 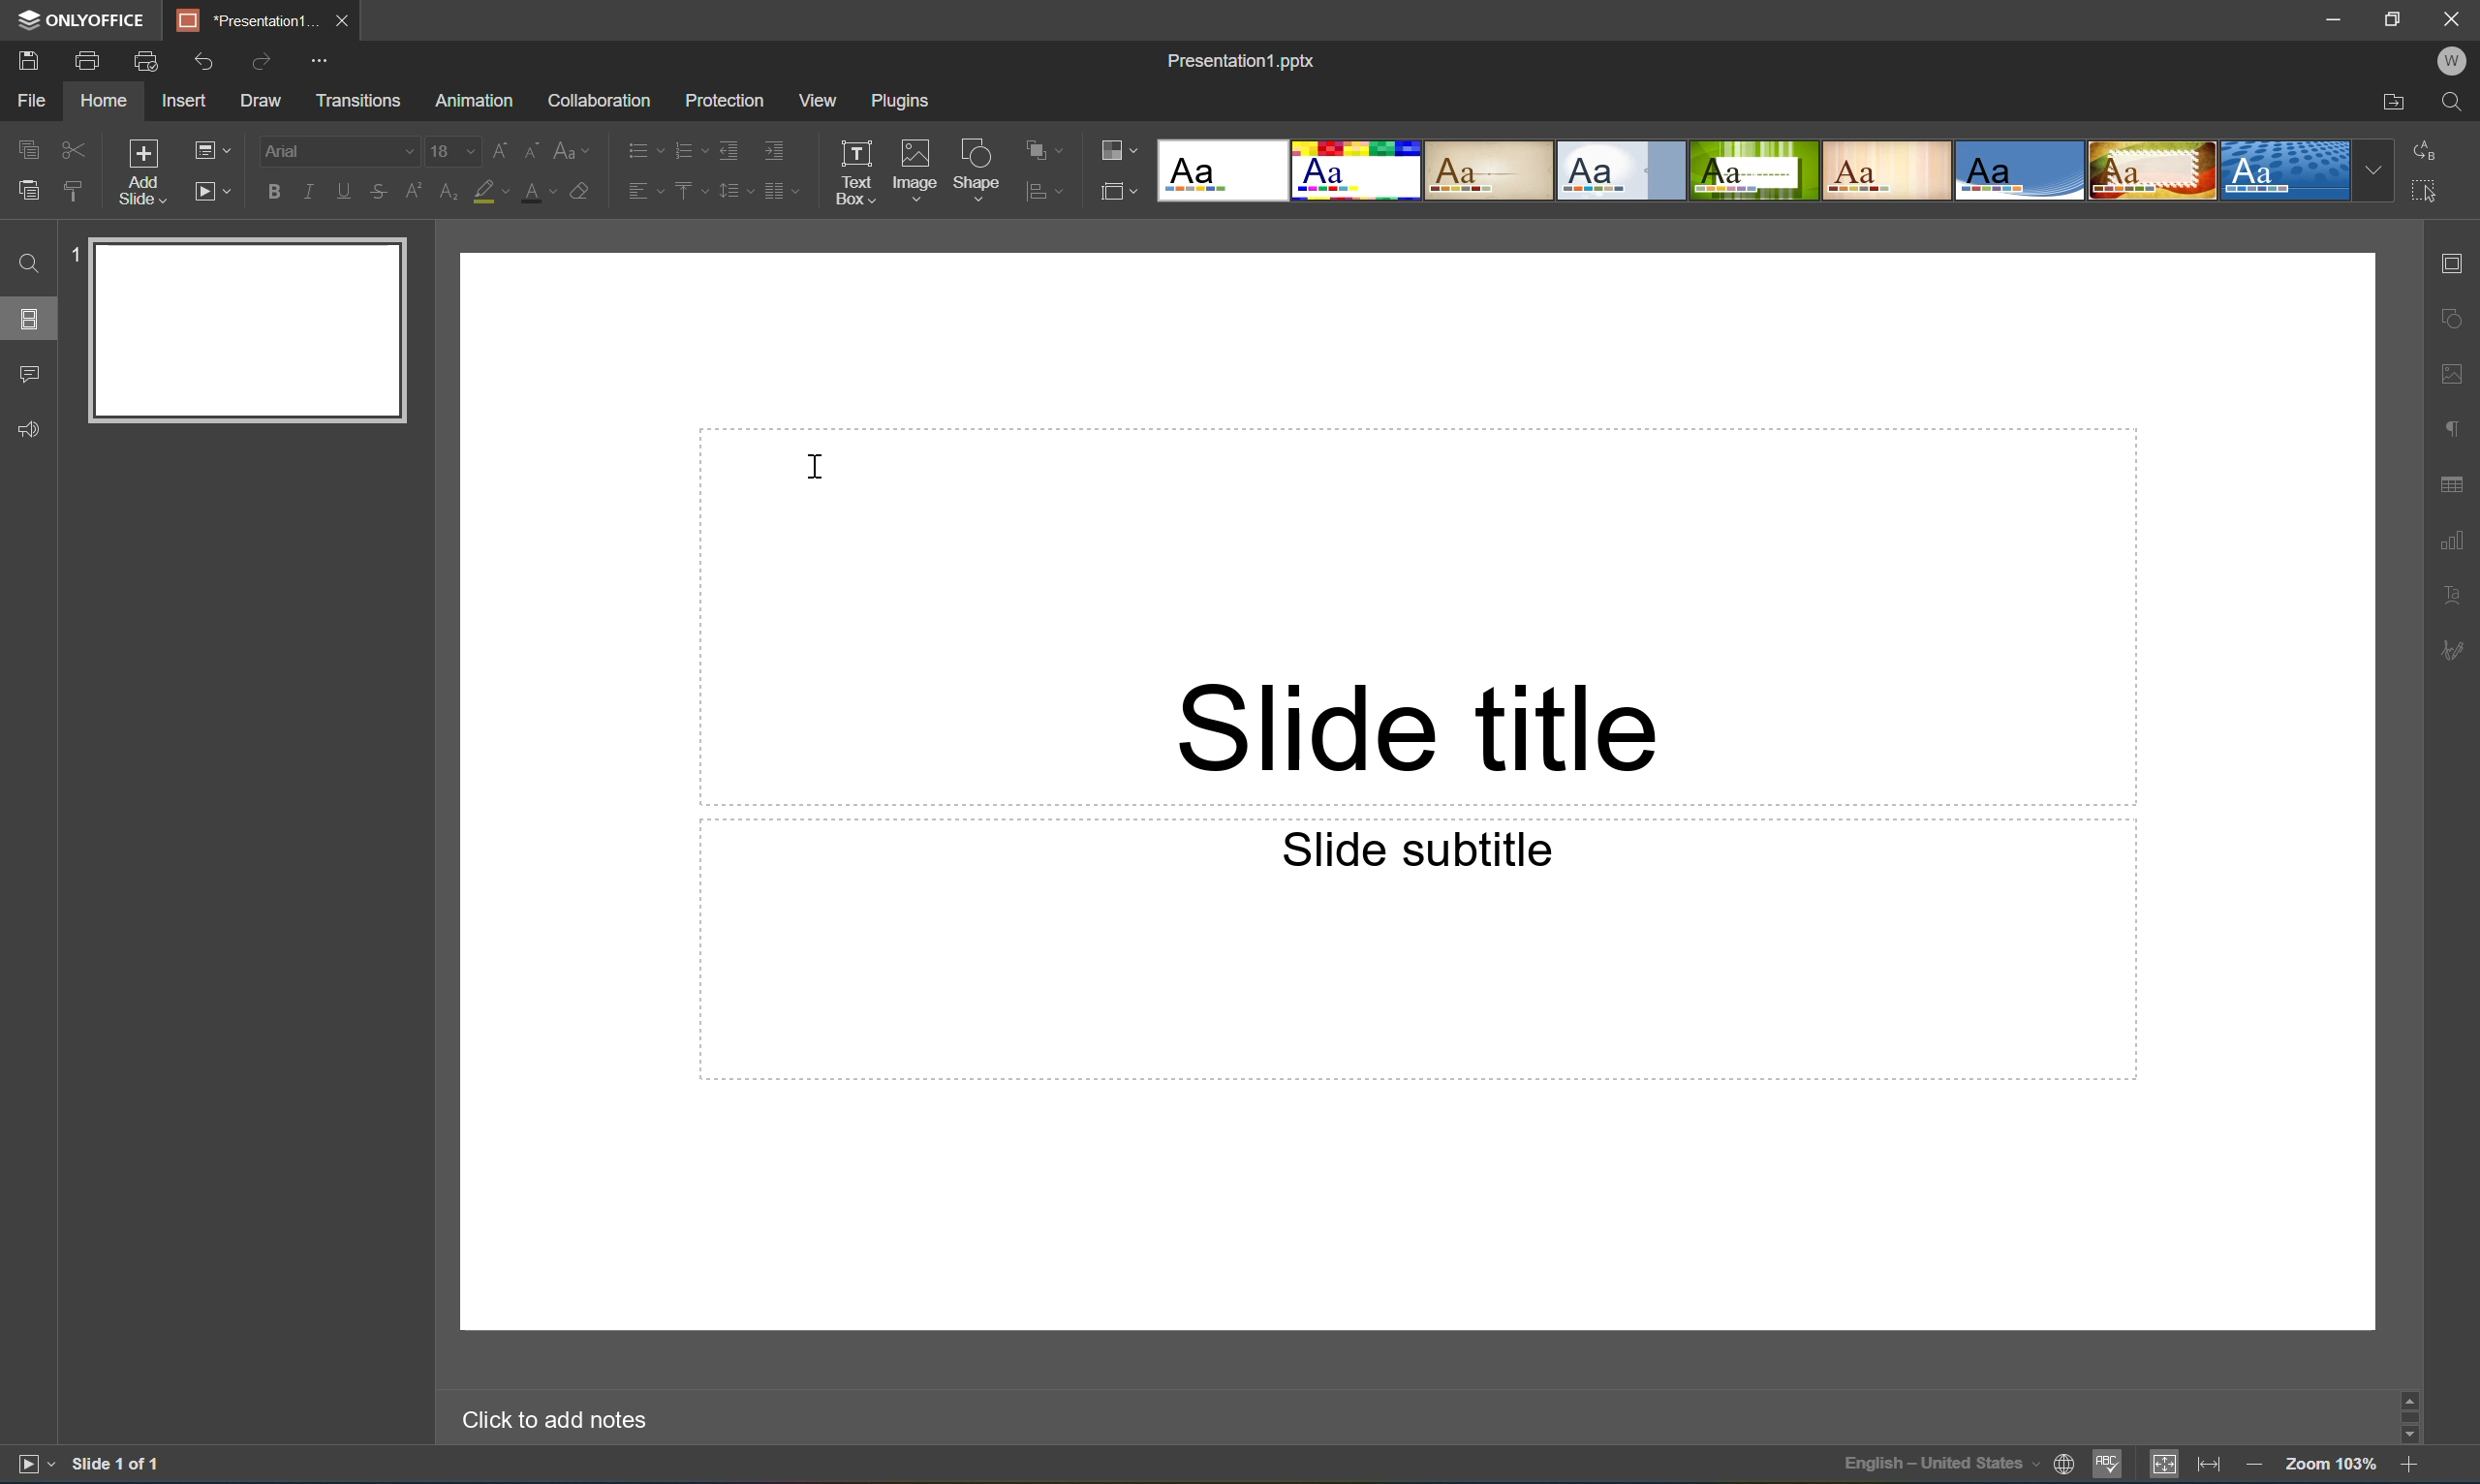 What do you see at coordinates (854, 172) in the screenshot?
I see `Text box` at bounding box center [854, 172].